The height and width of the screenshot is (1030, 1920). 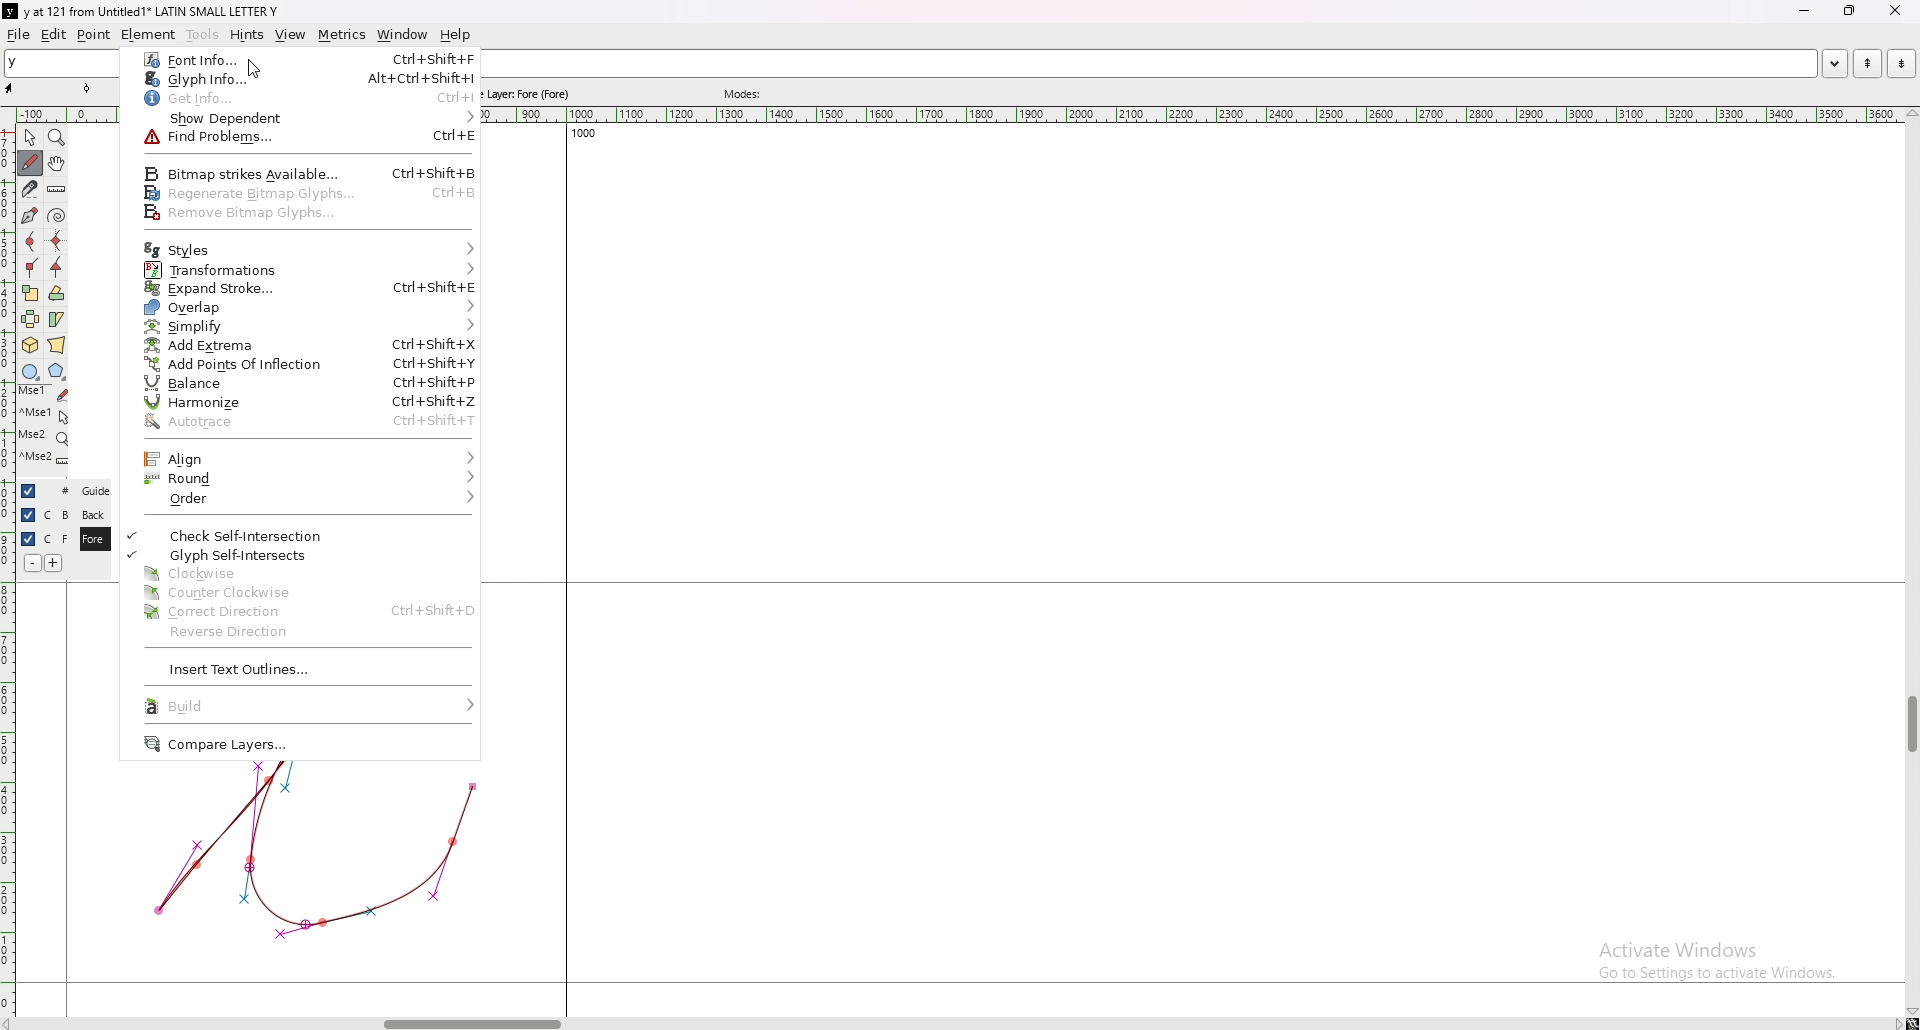 I want to click on scroll down, so click(x=1911, y=1012).